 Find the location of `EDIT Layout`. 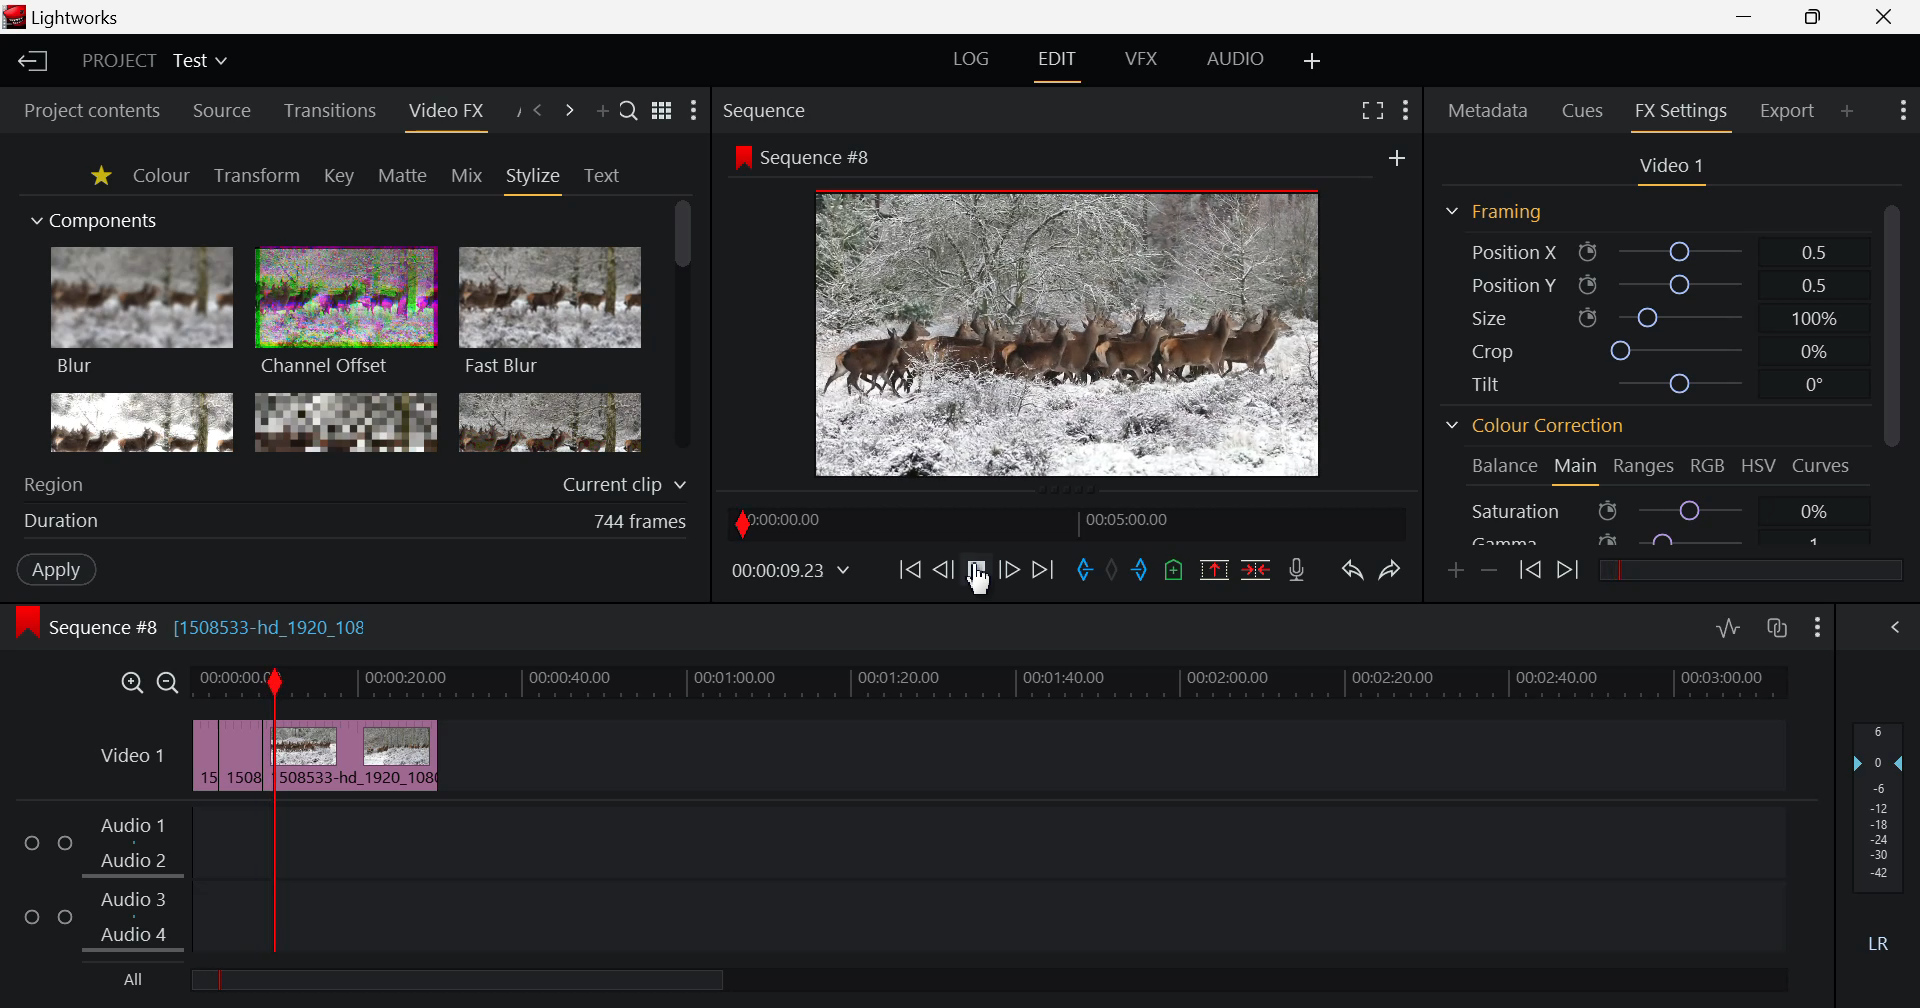

EDIT Layout is located at coordinates (1055, 63).